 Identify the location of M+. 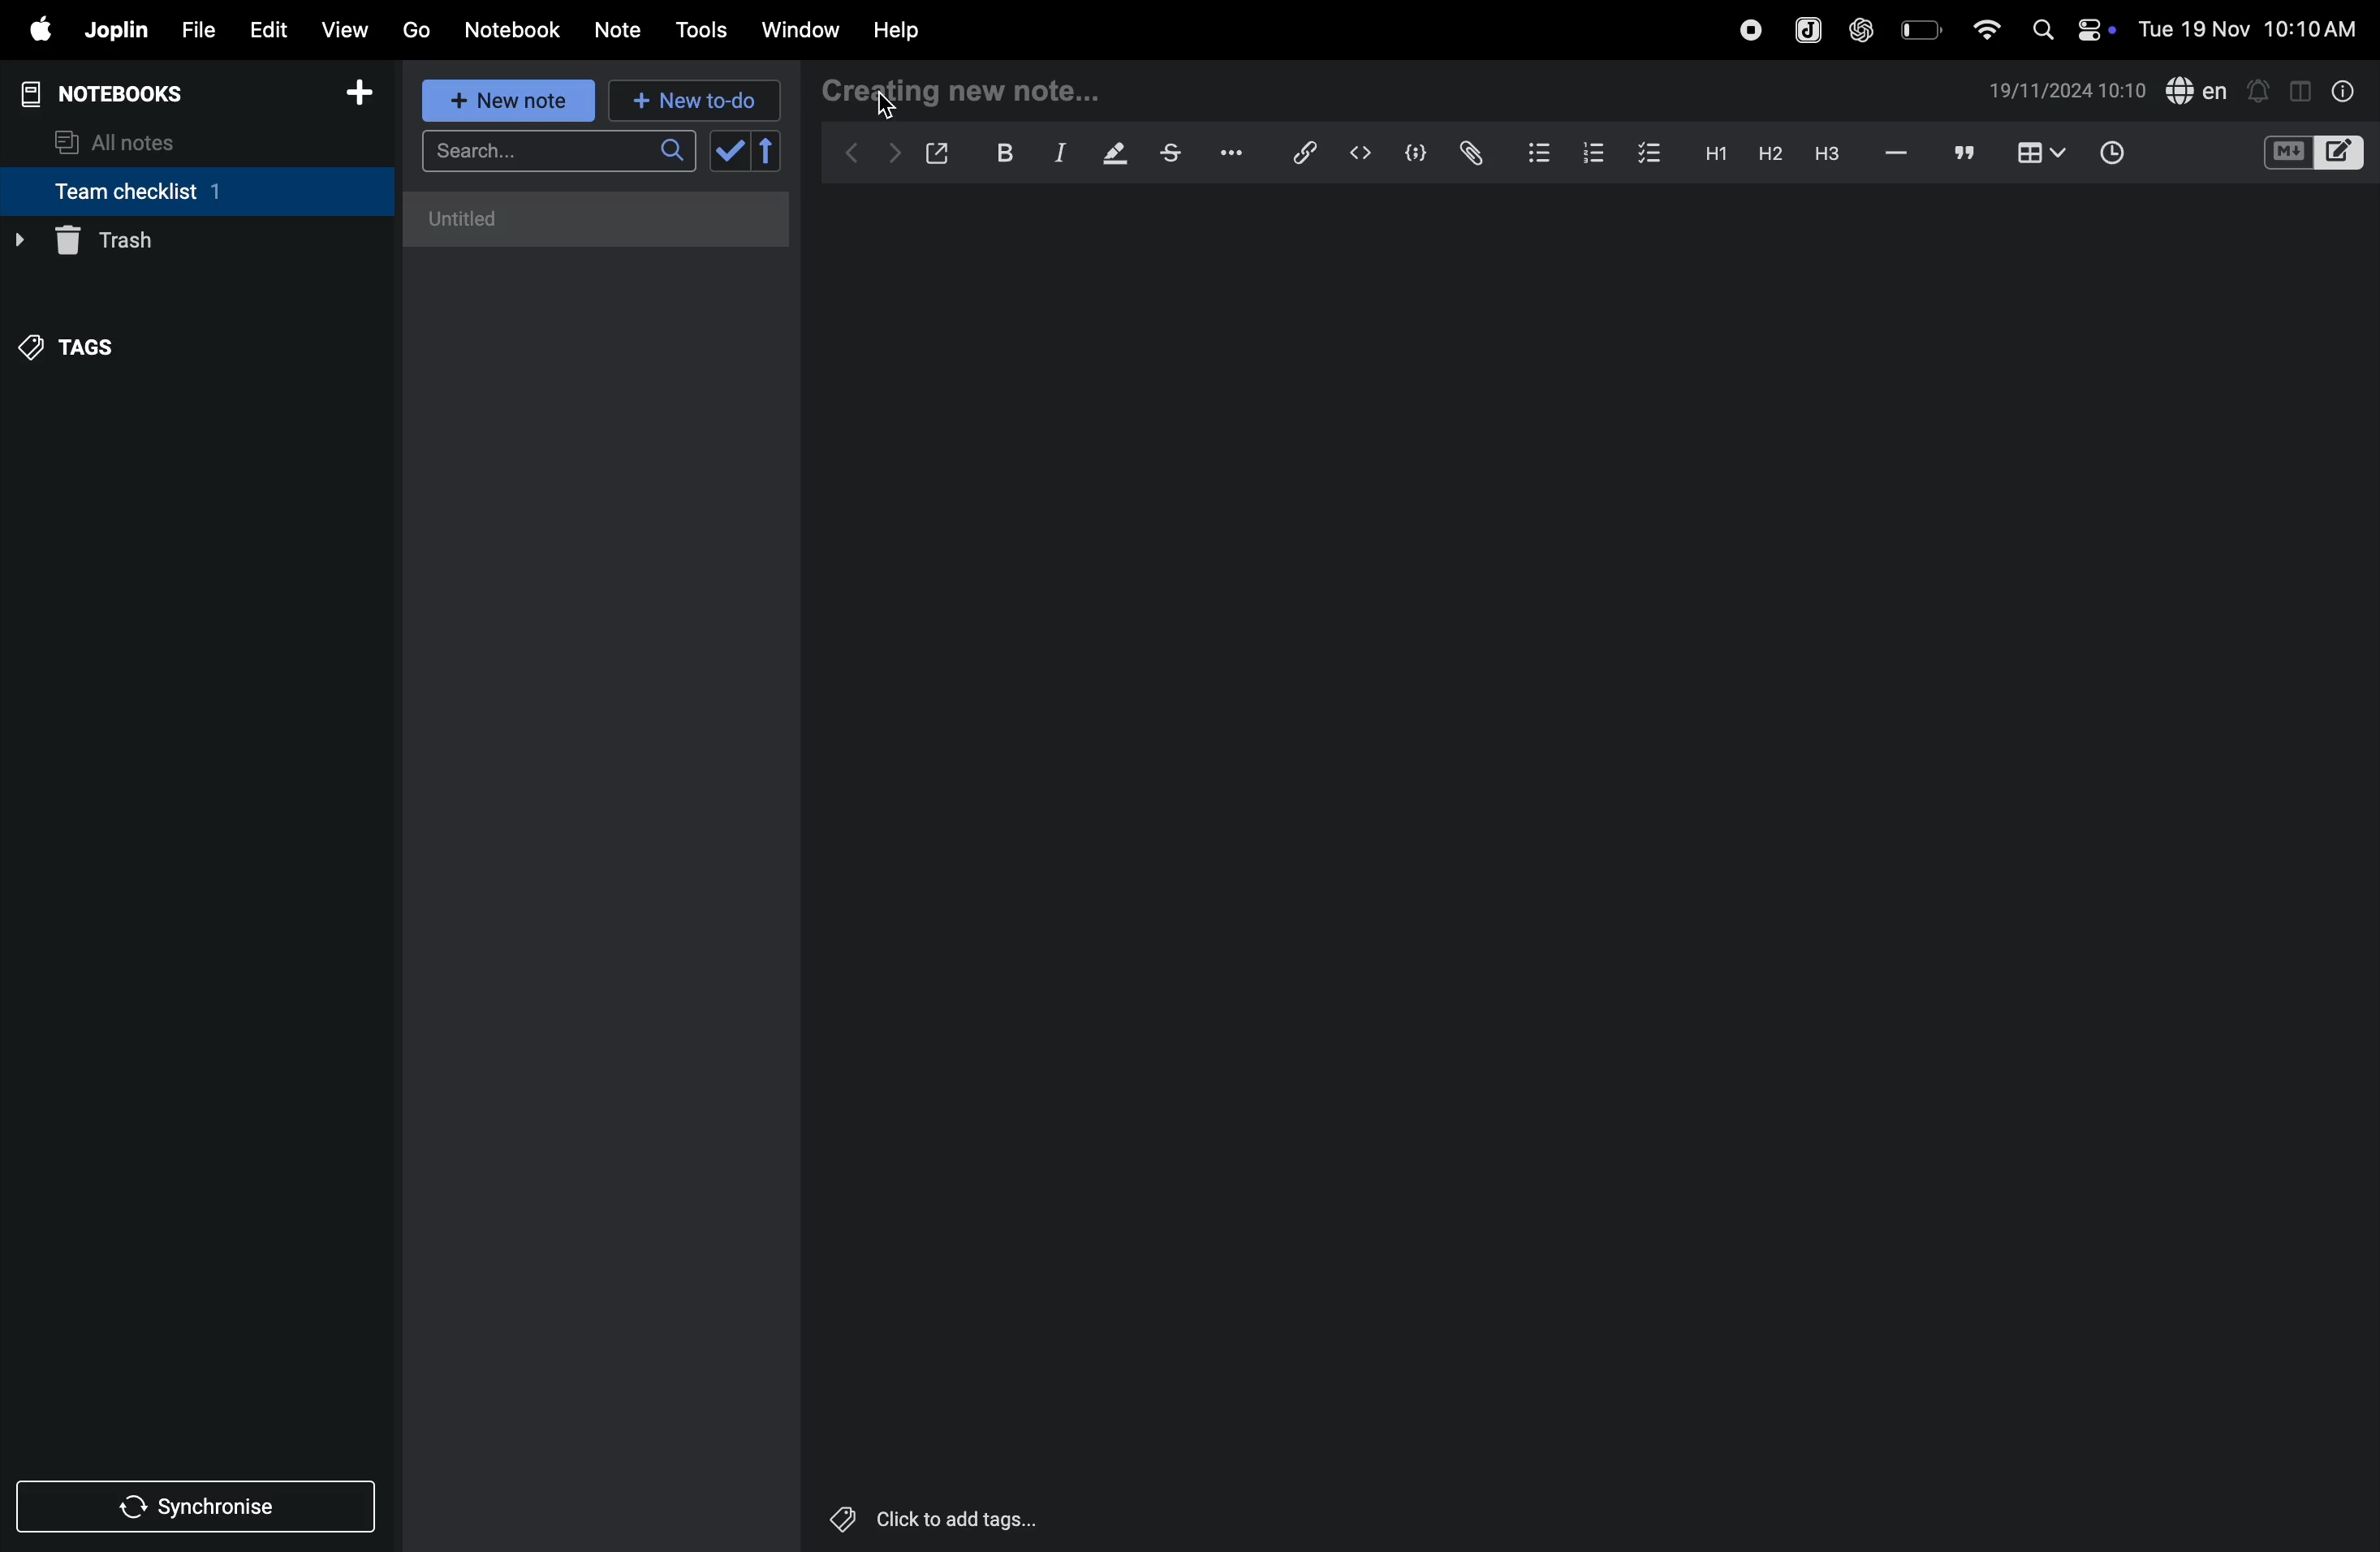
(2286, 153).